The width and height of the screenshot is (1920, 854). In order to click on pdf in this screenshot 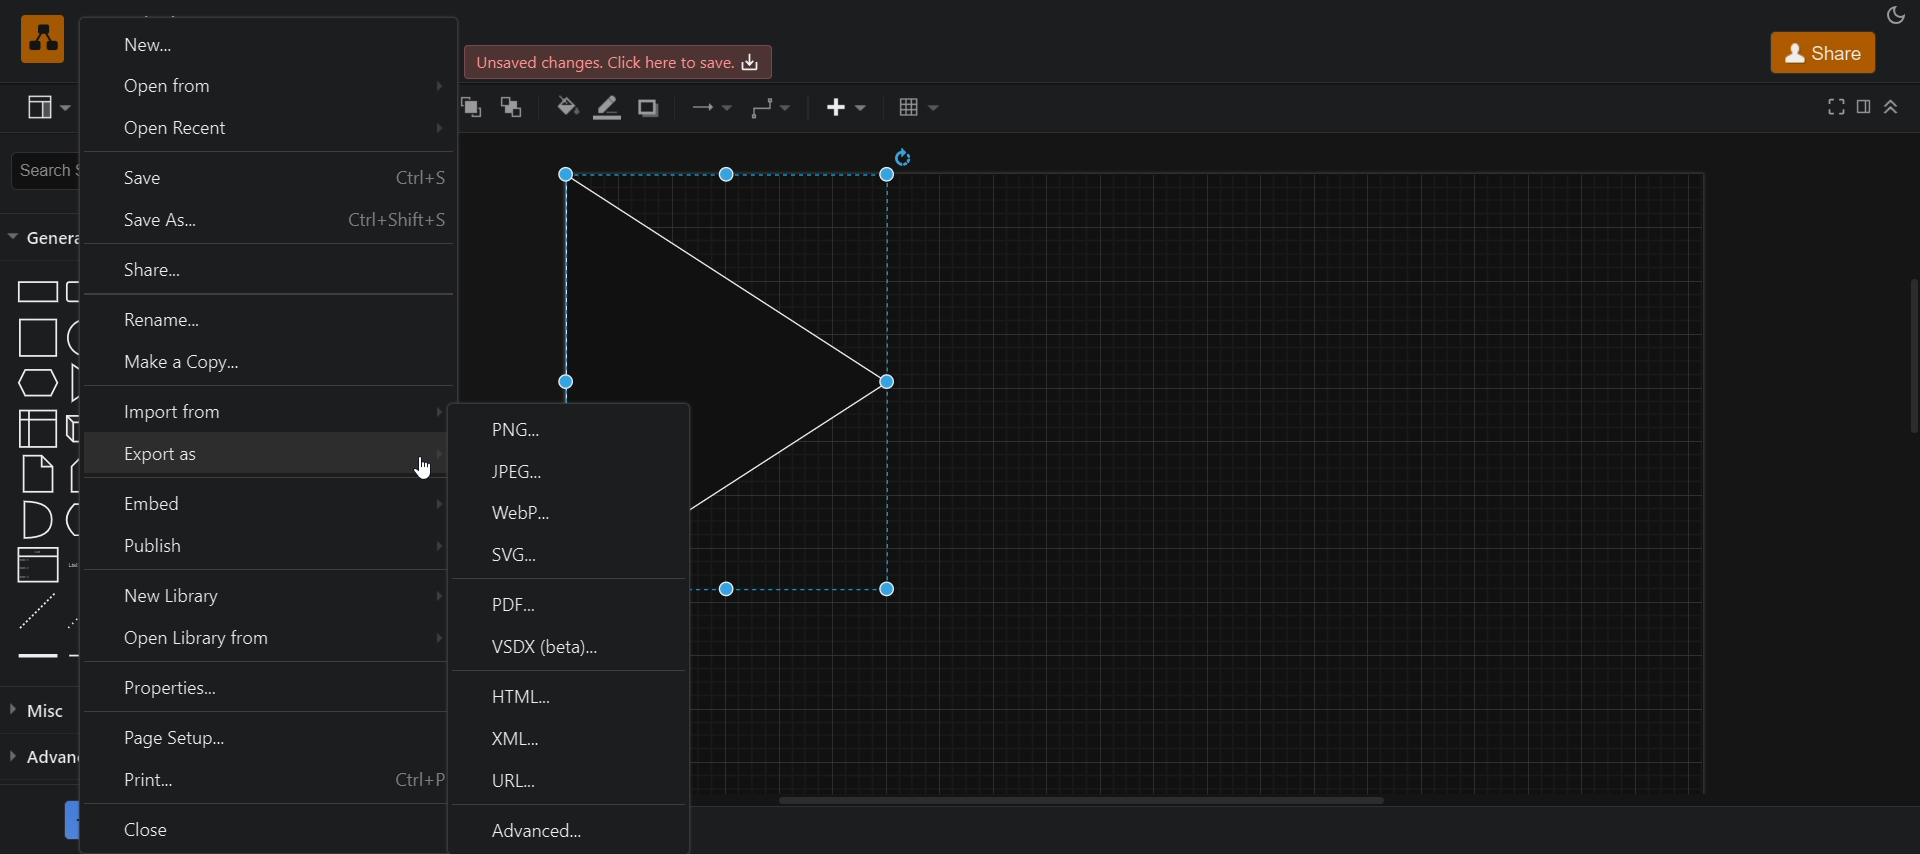, I will do `click(571, 602)`.